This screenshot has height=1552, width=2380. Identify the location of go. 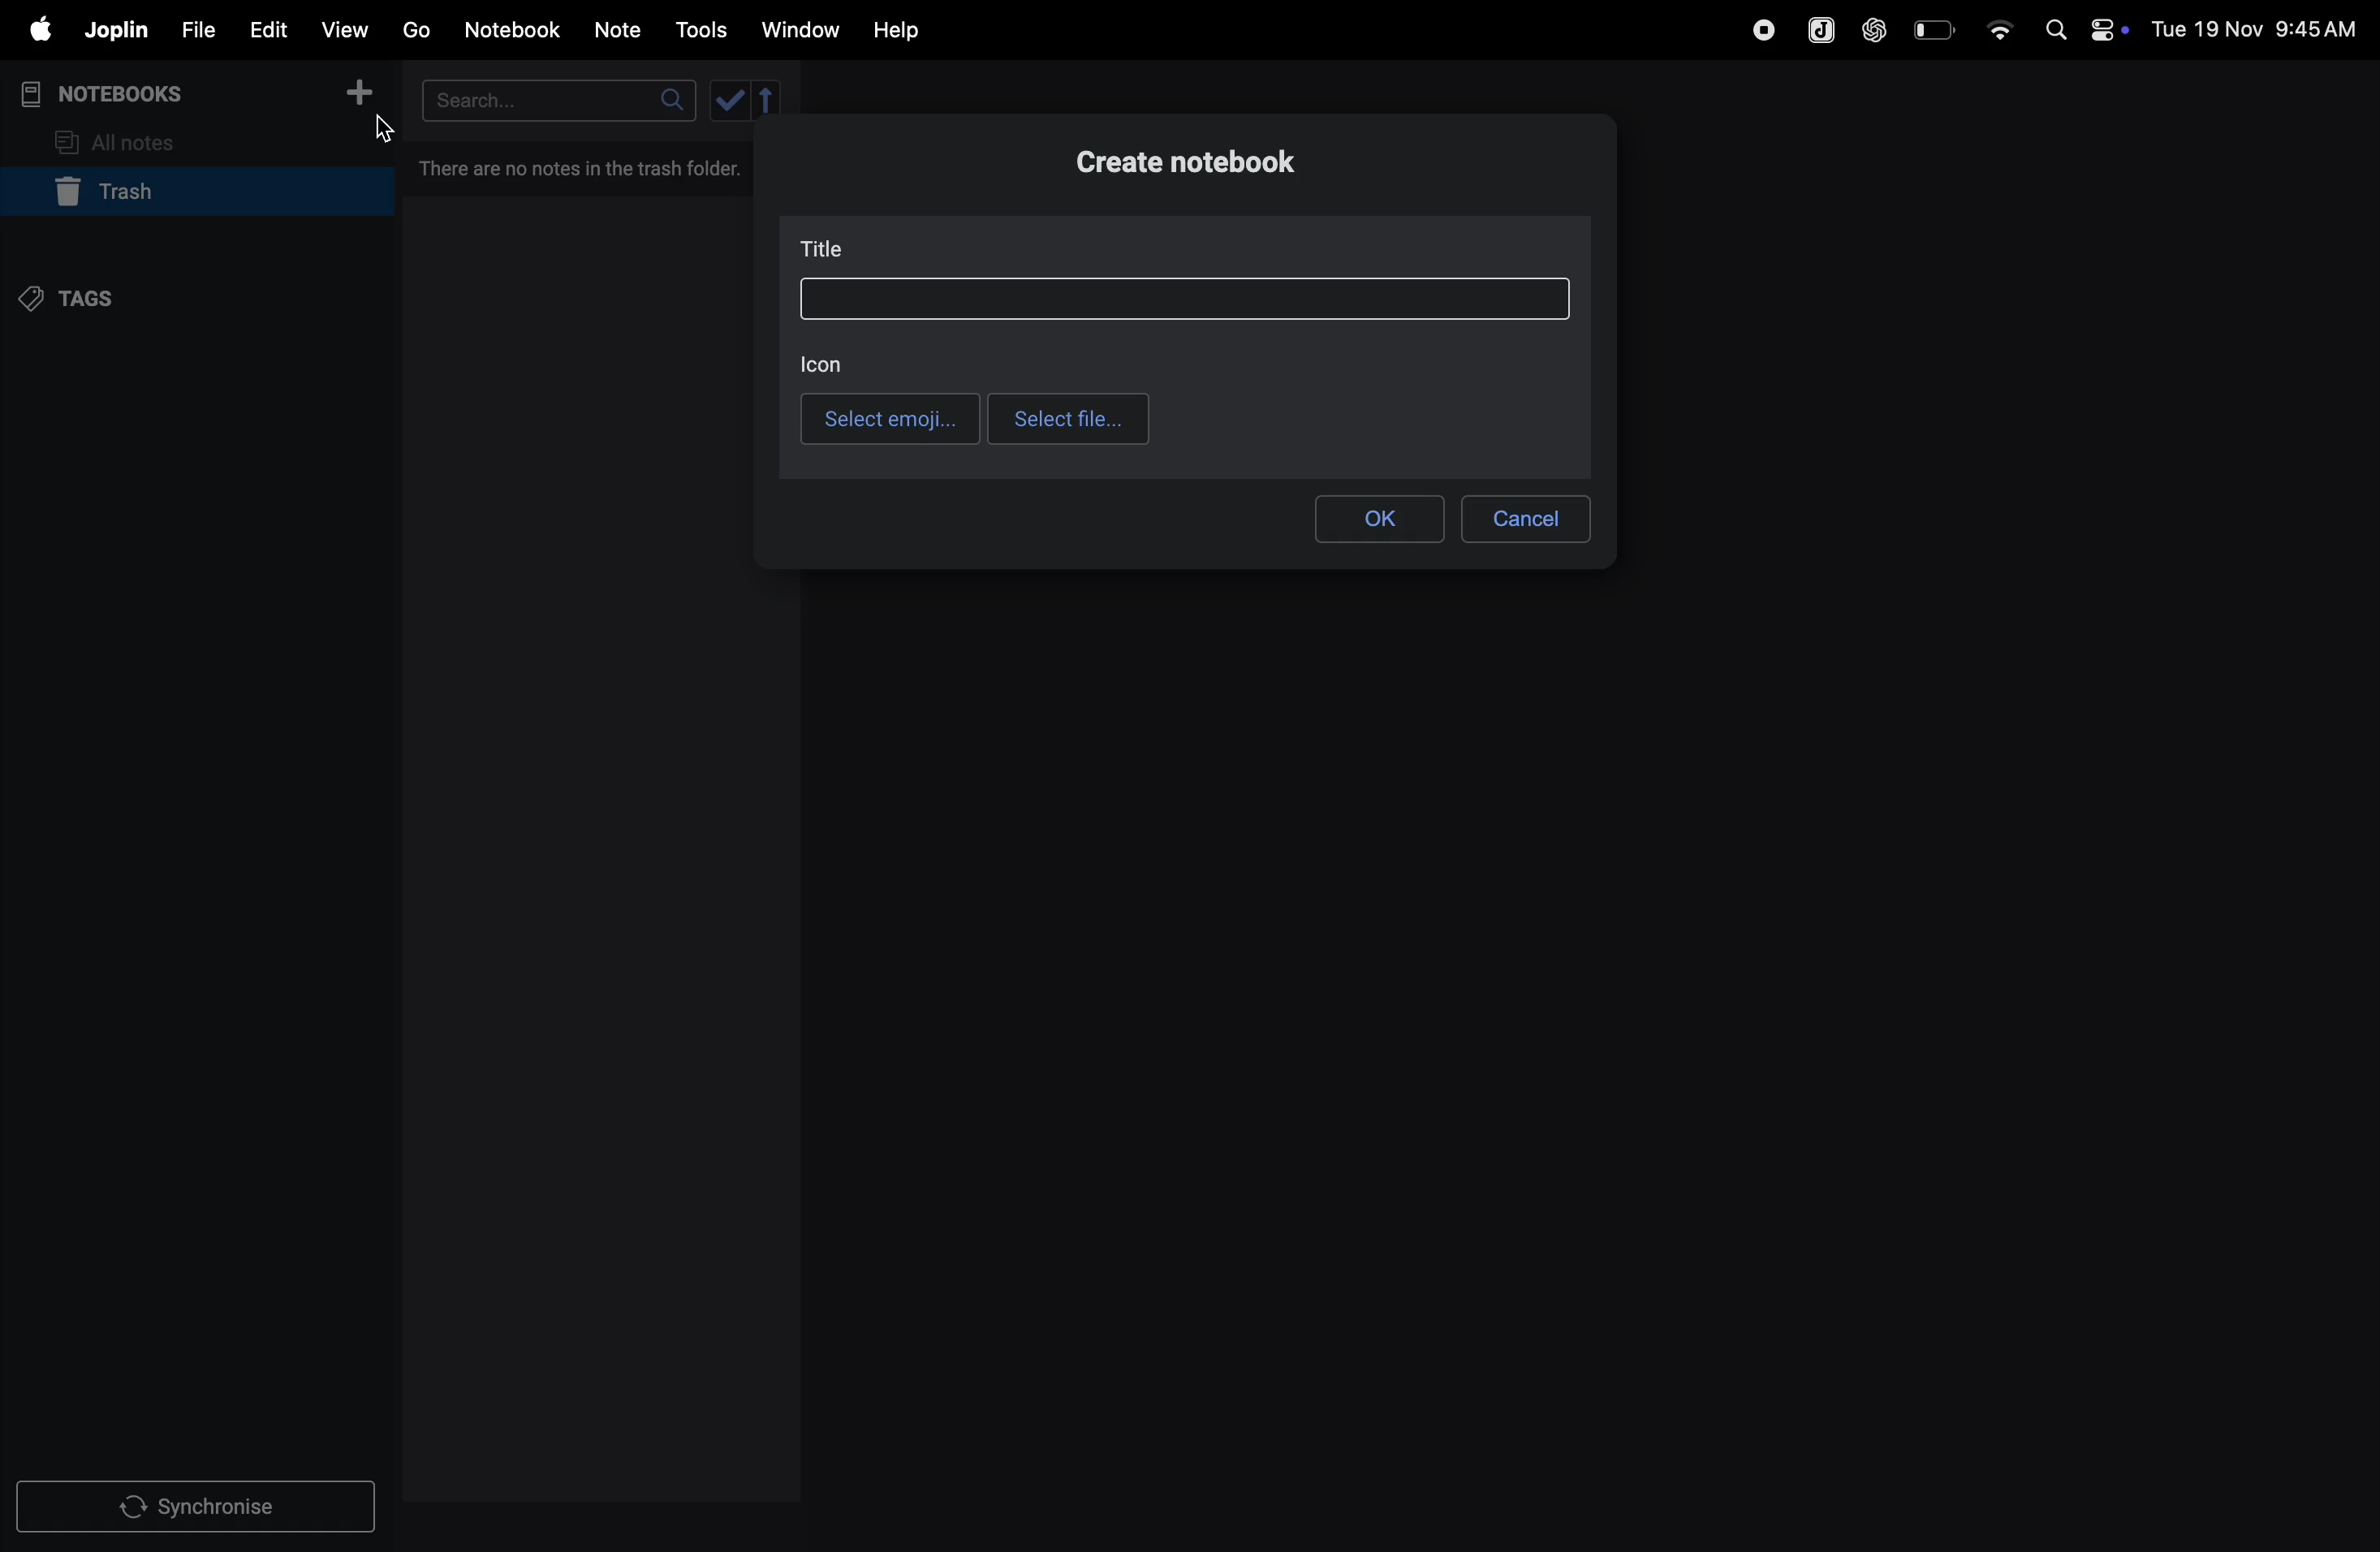
(414, 29).